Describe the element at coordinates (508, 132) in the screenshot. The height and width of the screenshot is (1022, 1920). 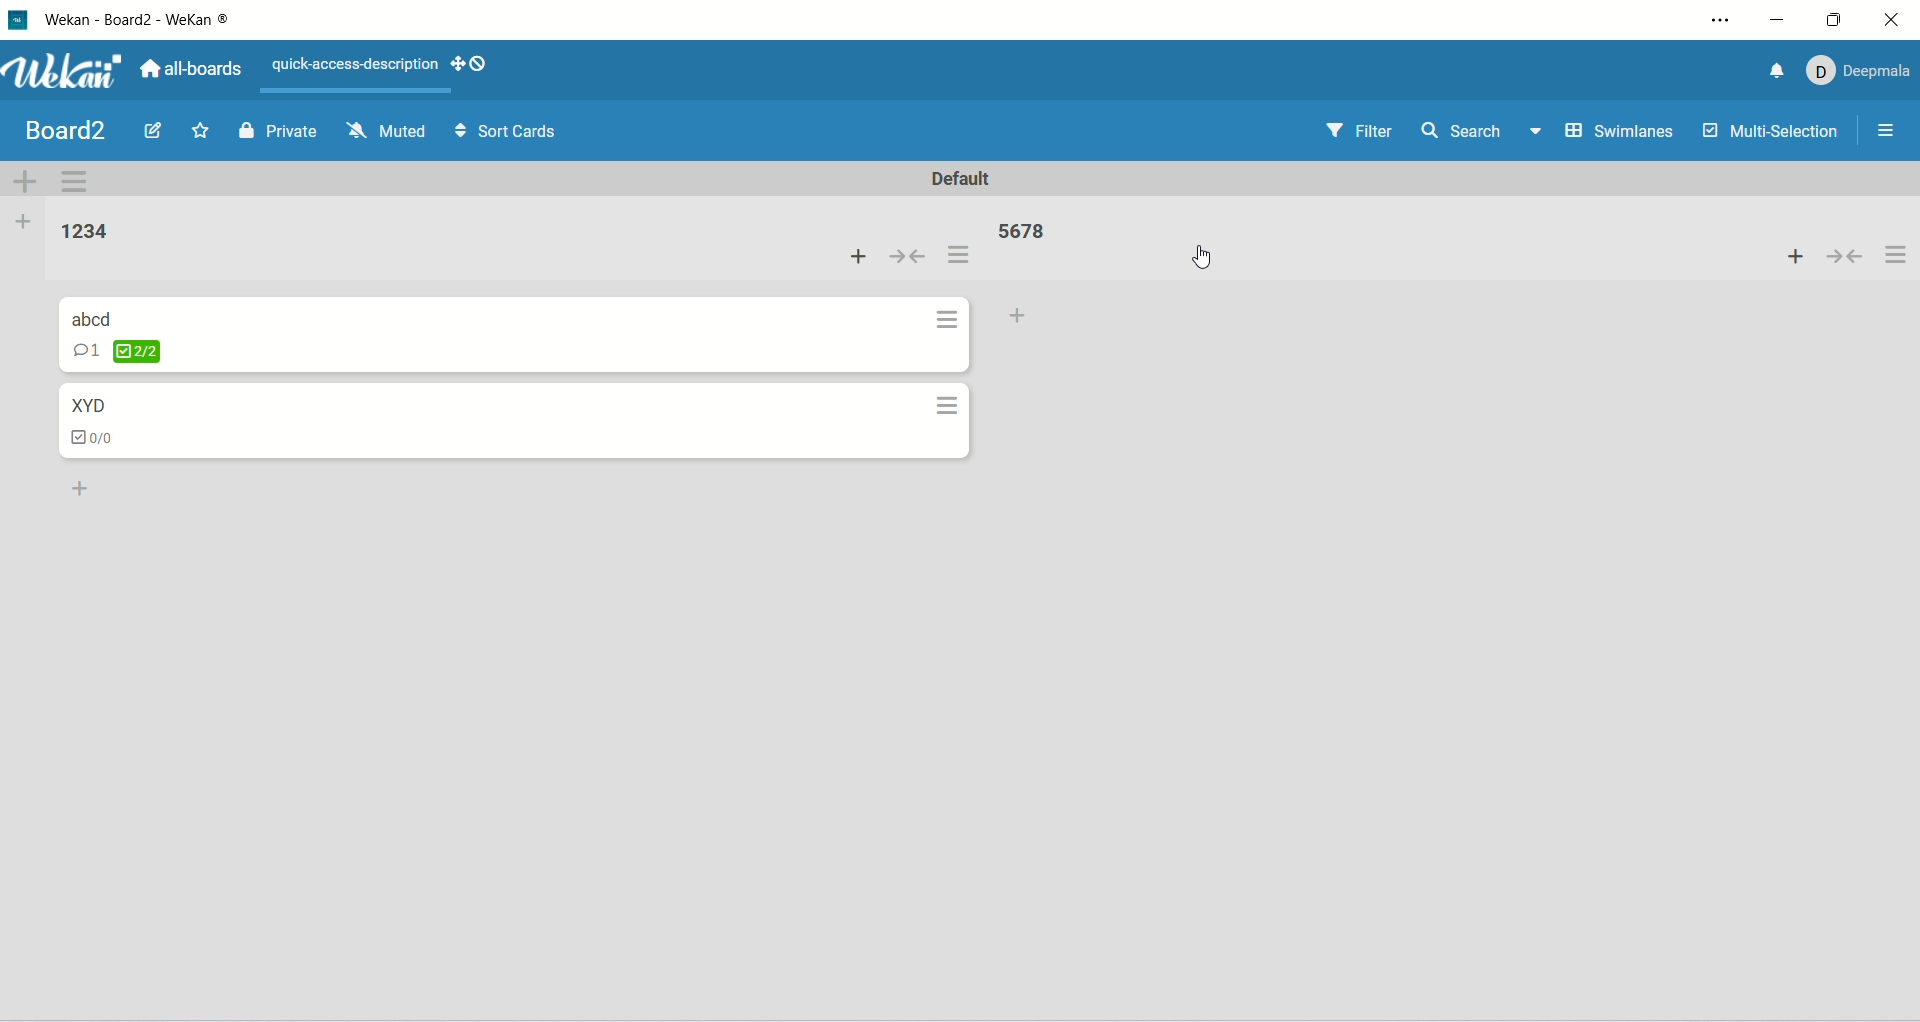
I see `sort cards` at that location.